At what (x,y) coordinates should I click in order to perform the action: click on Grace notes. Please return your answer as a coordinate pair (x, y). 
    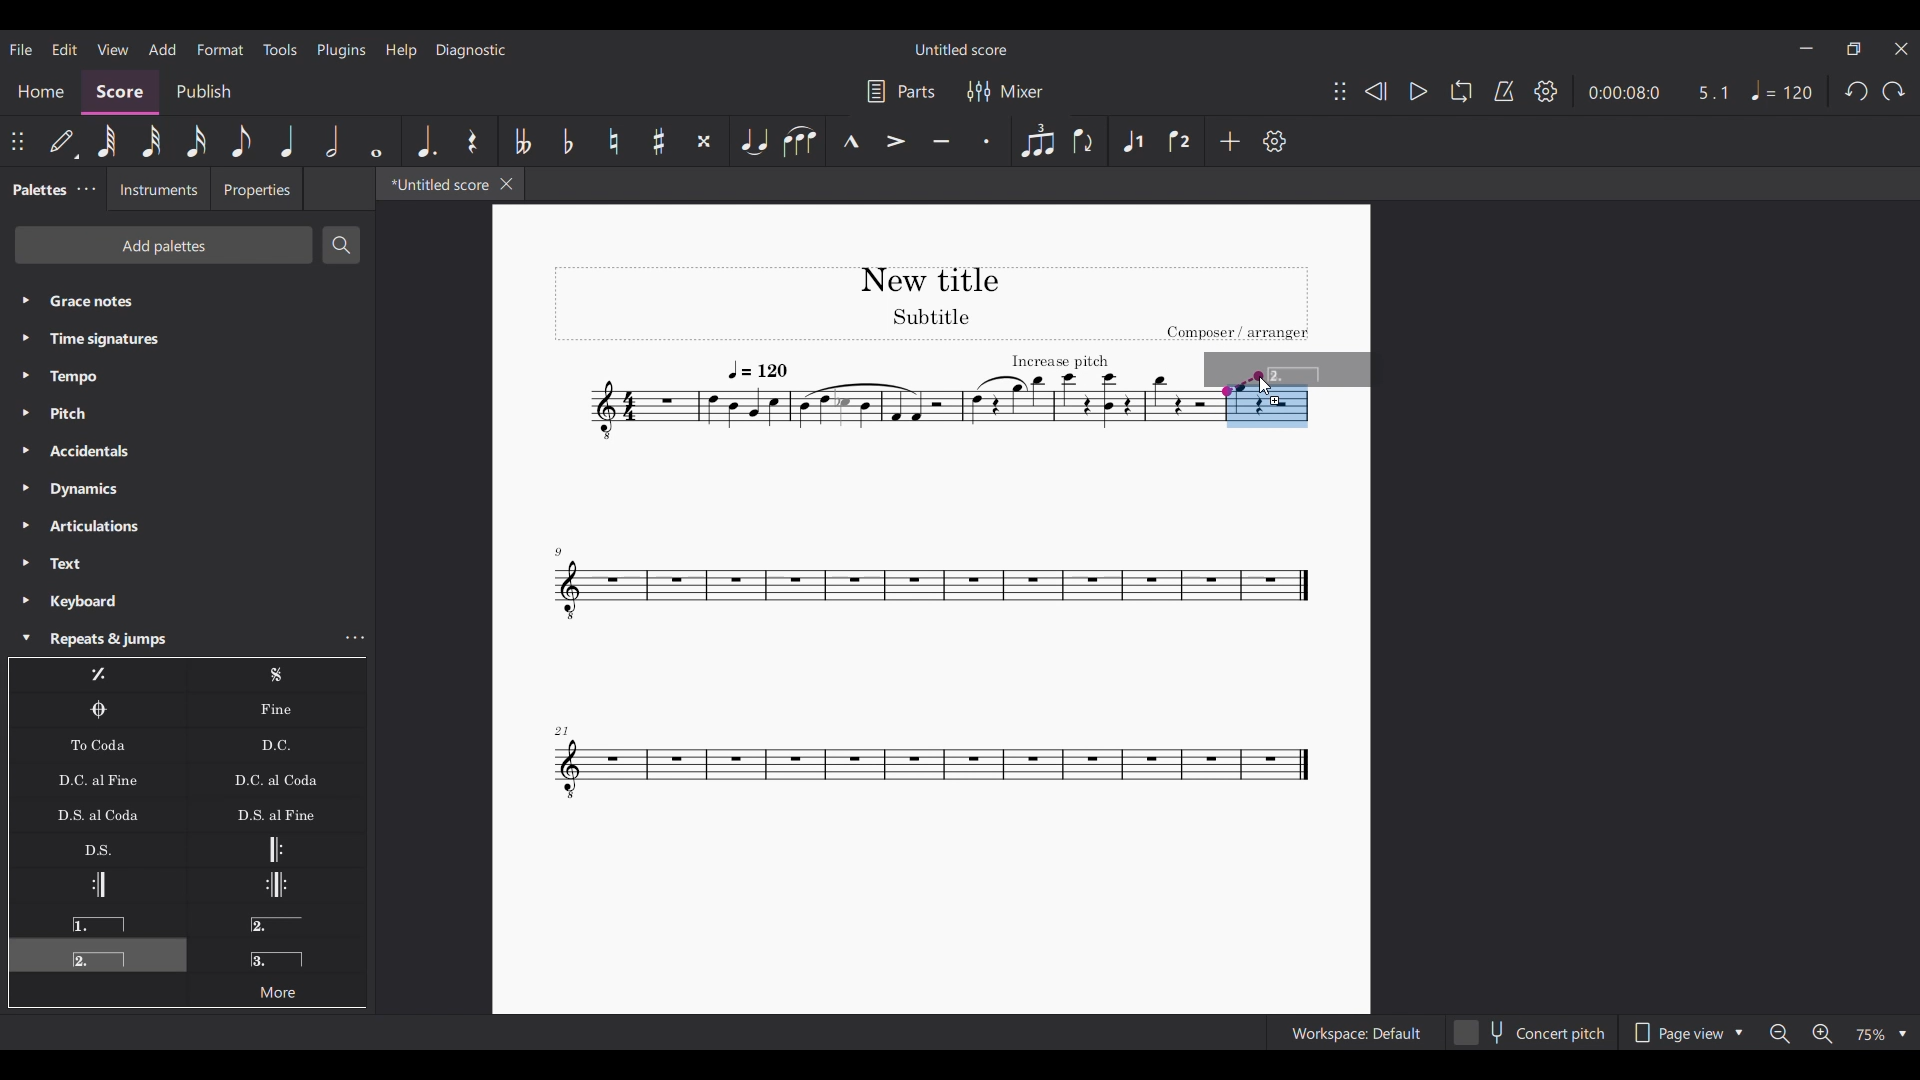
    Looking at the image, I should click on (187, 301).